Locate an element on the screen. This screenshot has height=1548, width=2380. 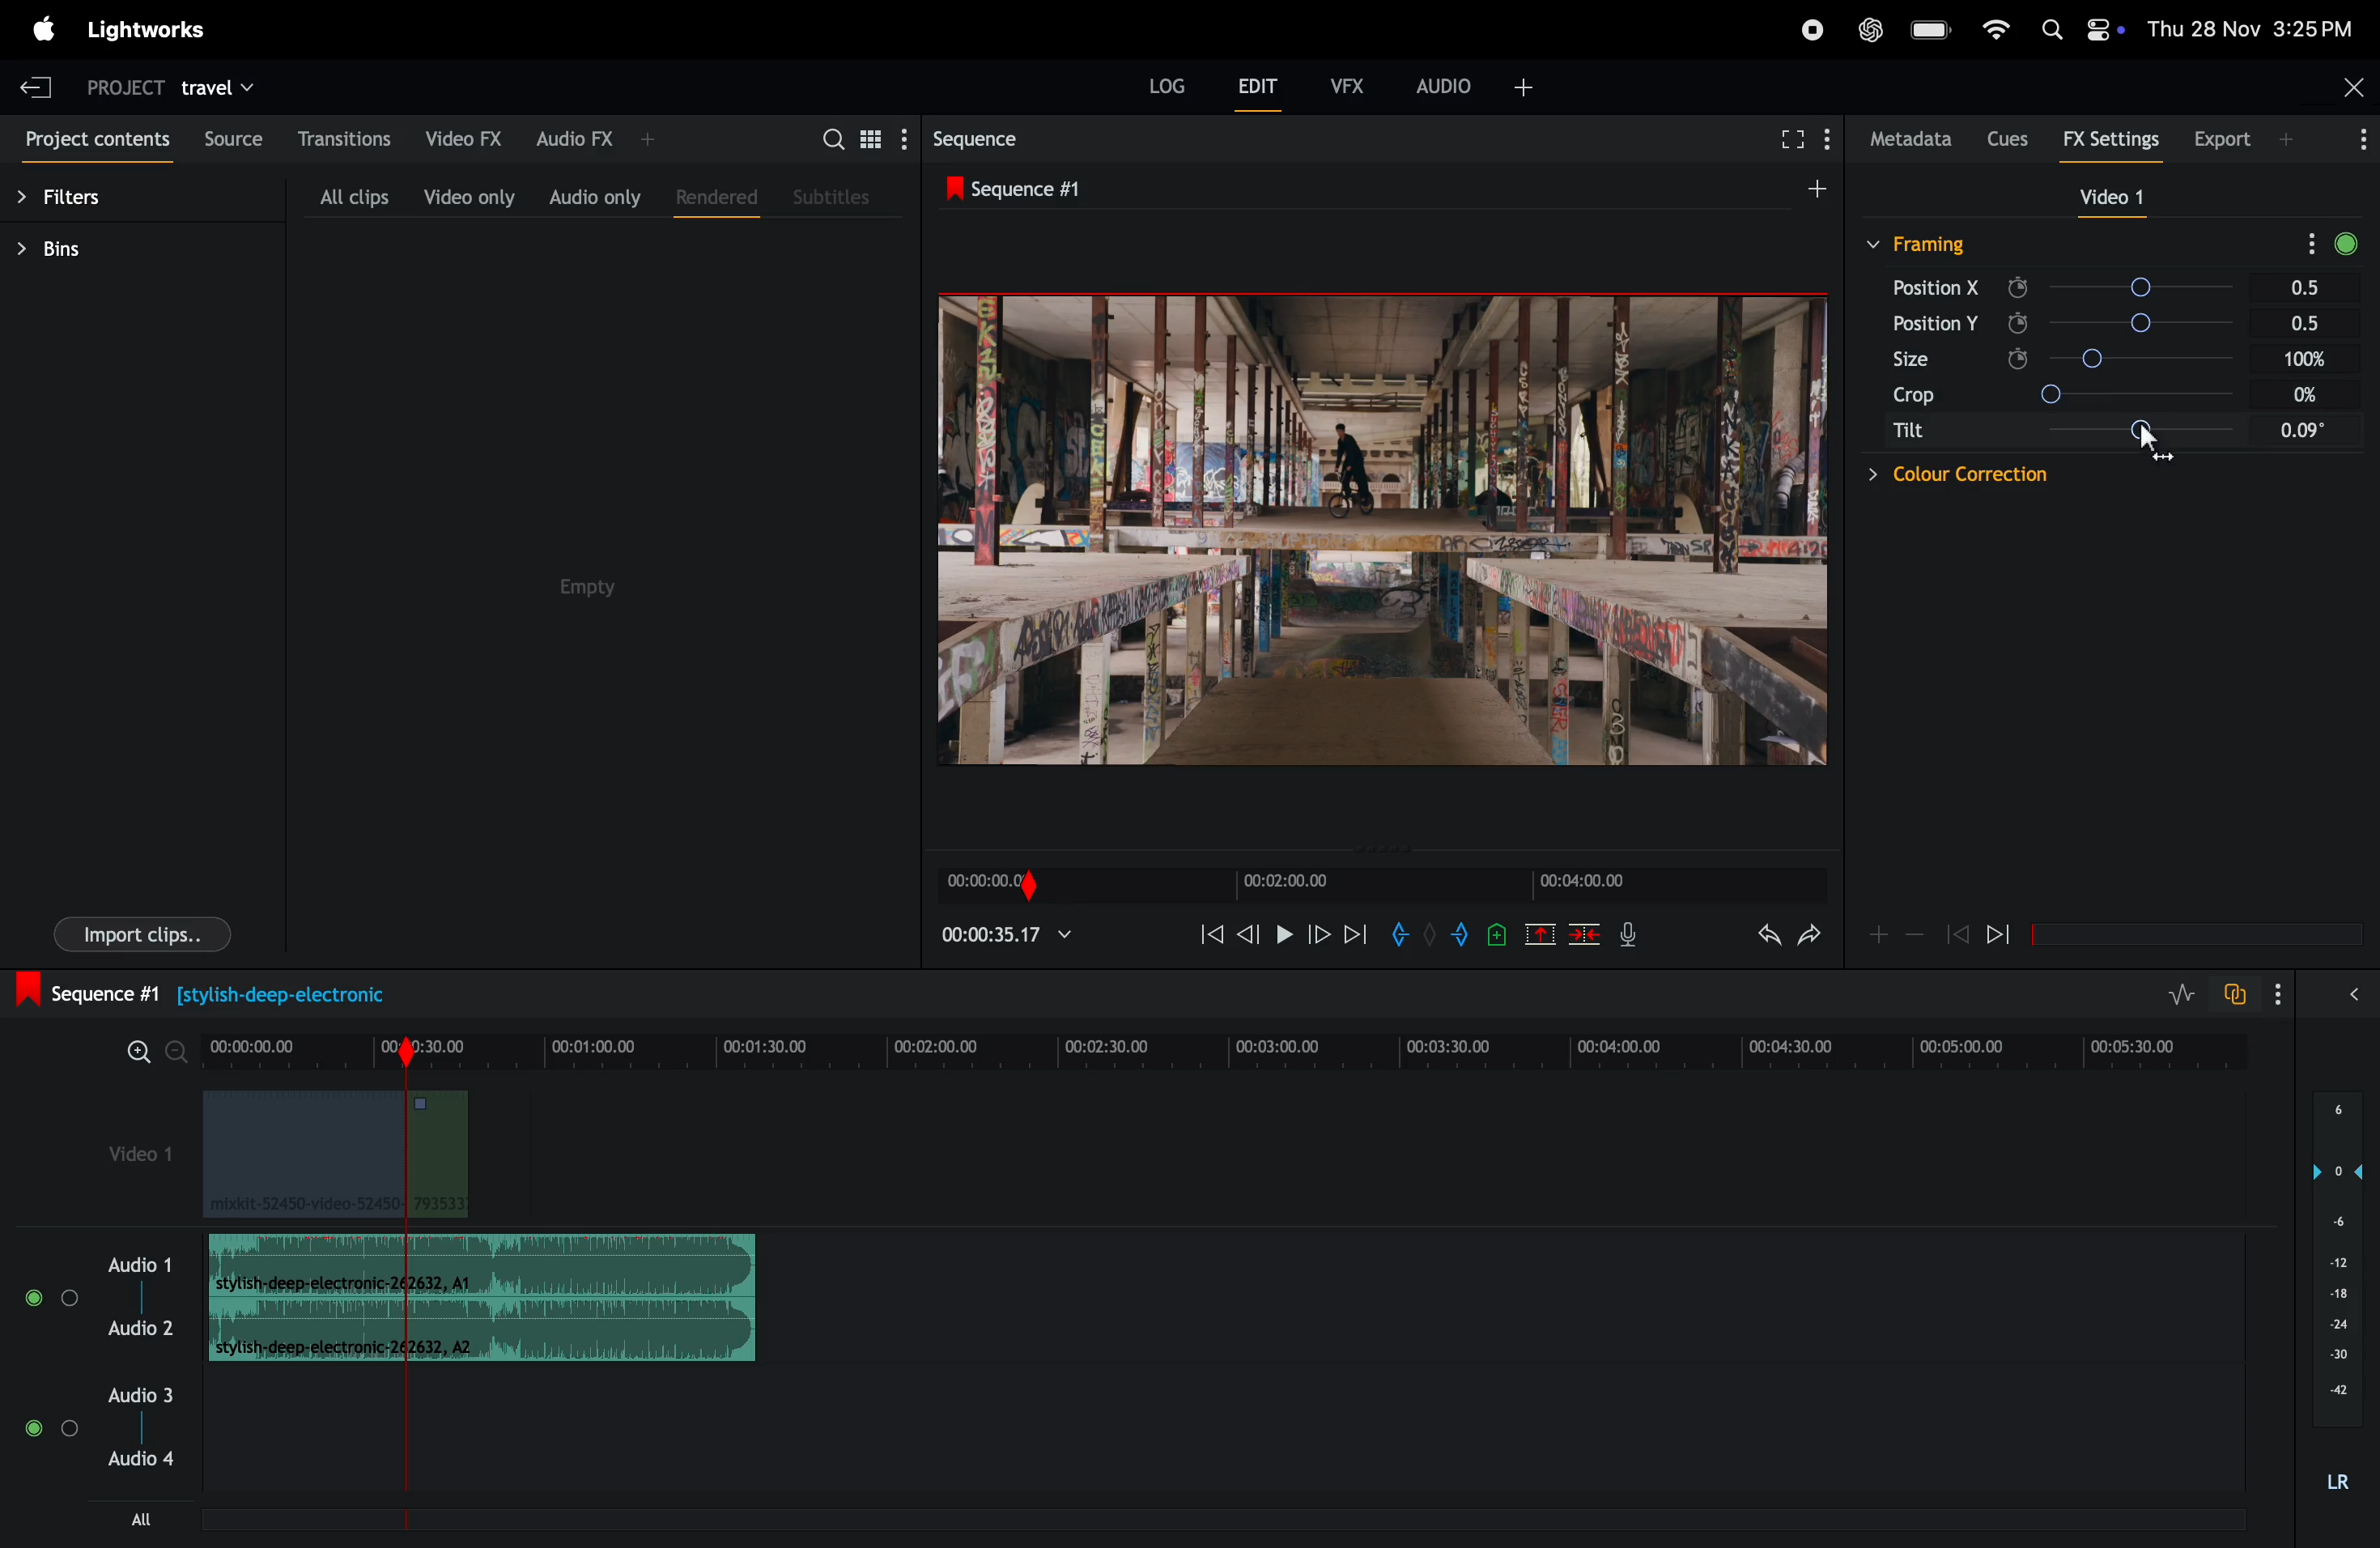
Show/hide full audio mix is located at coordinates (2358, 998).